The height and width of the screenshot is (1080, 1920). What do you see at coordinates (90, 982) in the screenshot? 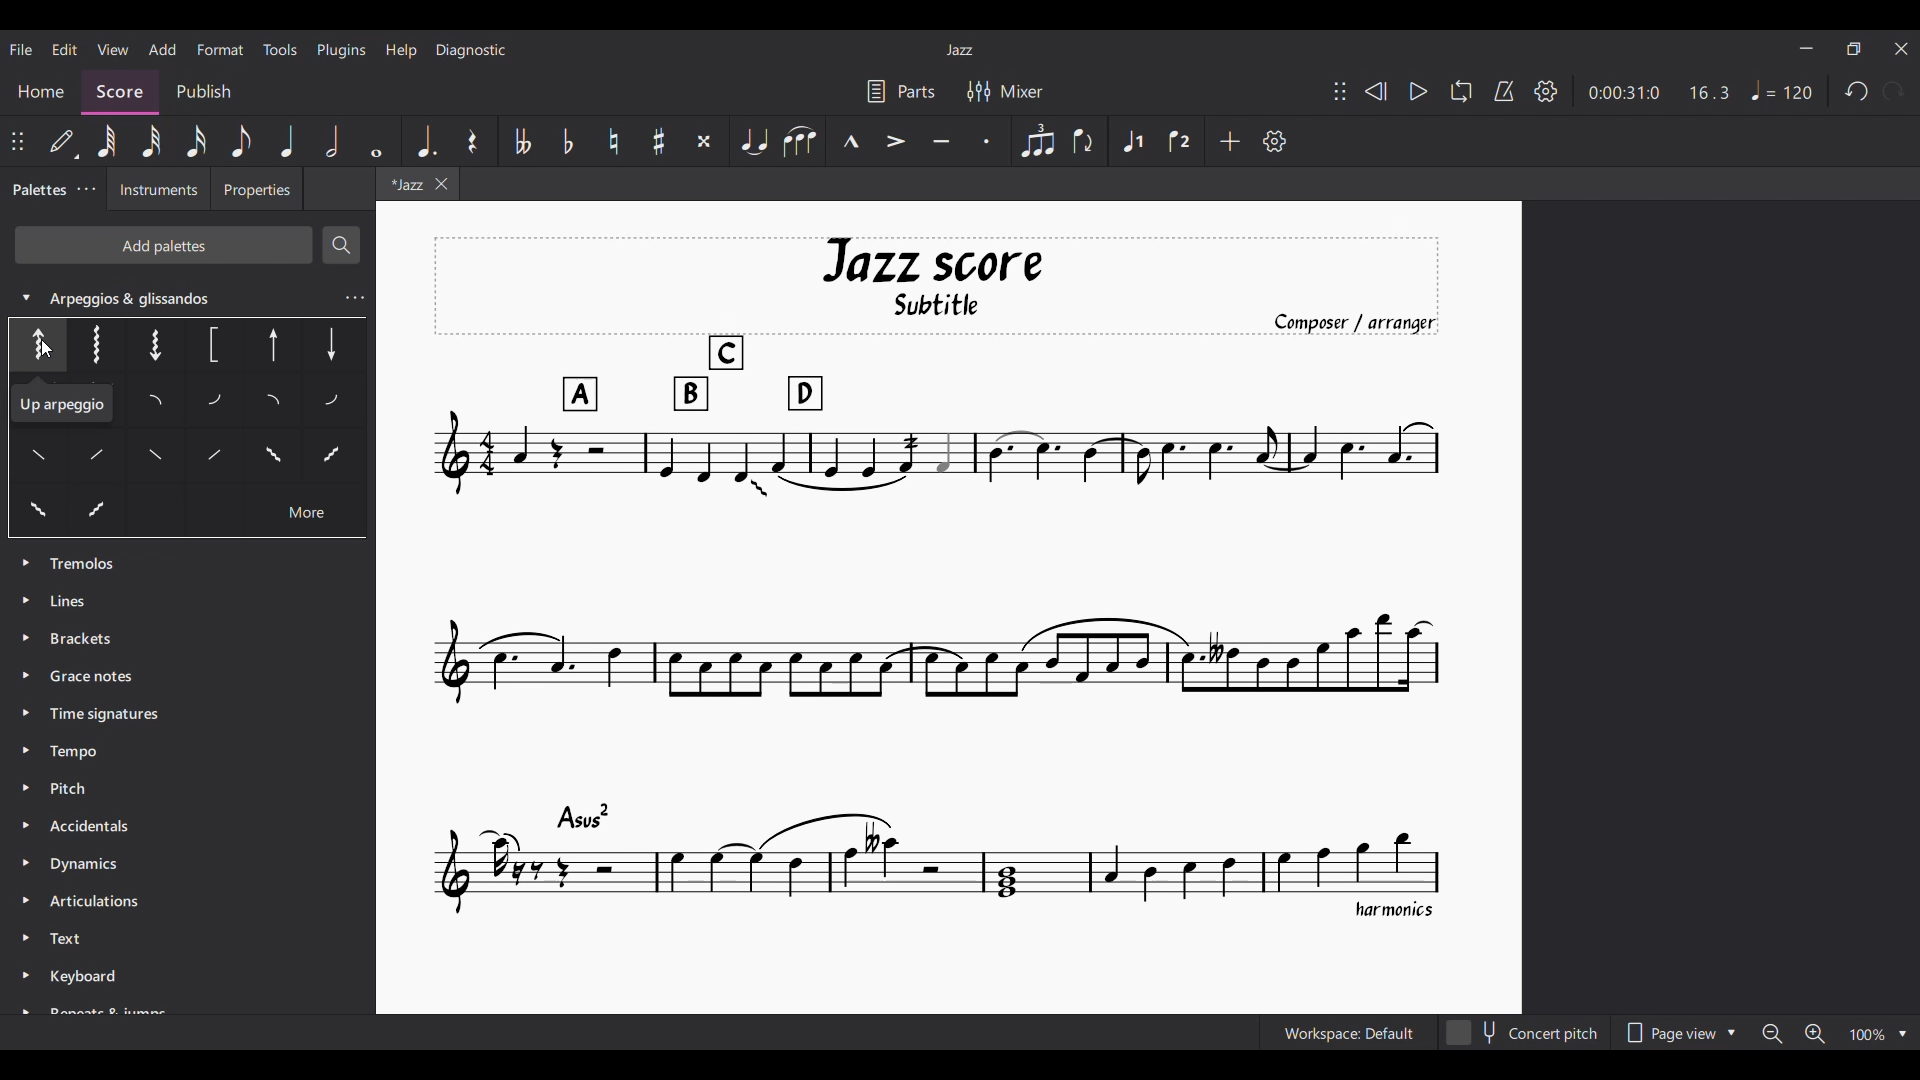
I see `Keyboard` at bounding box center [90, 982].